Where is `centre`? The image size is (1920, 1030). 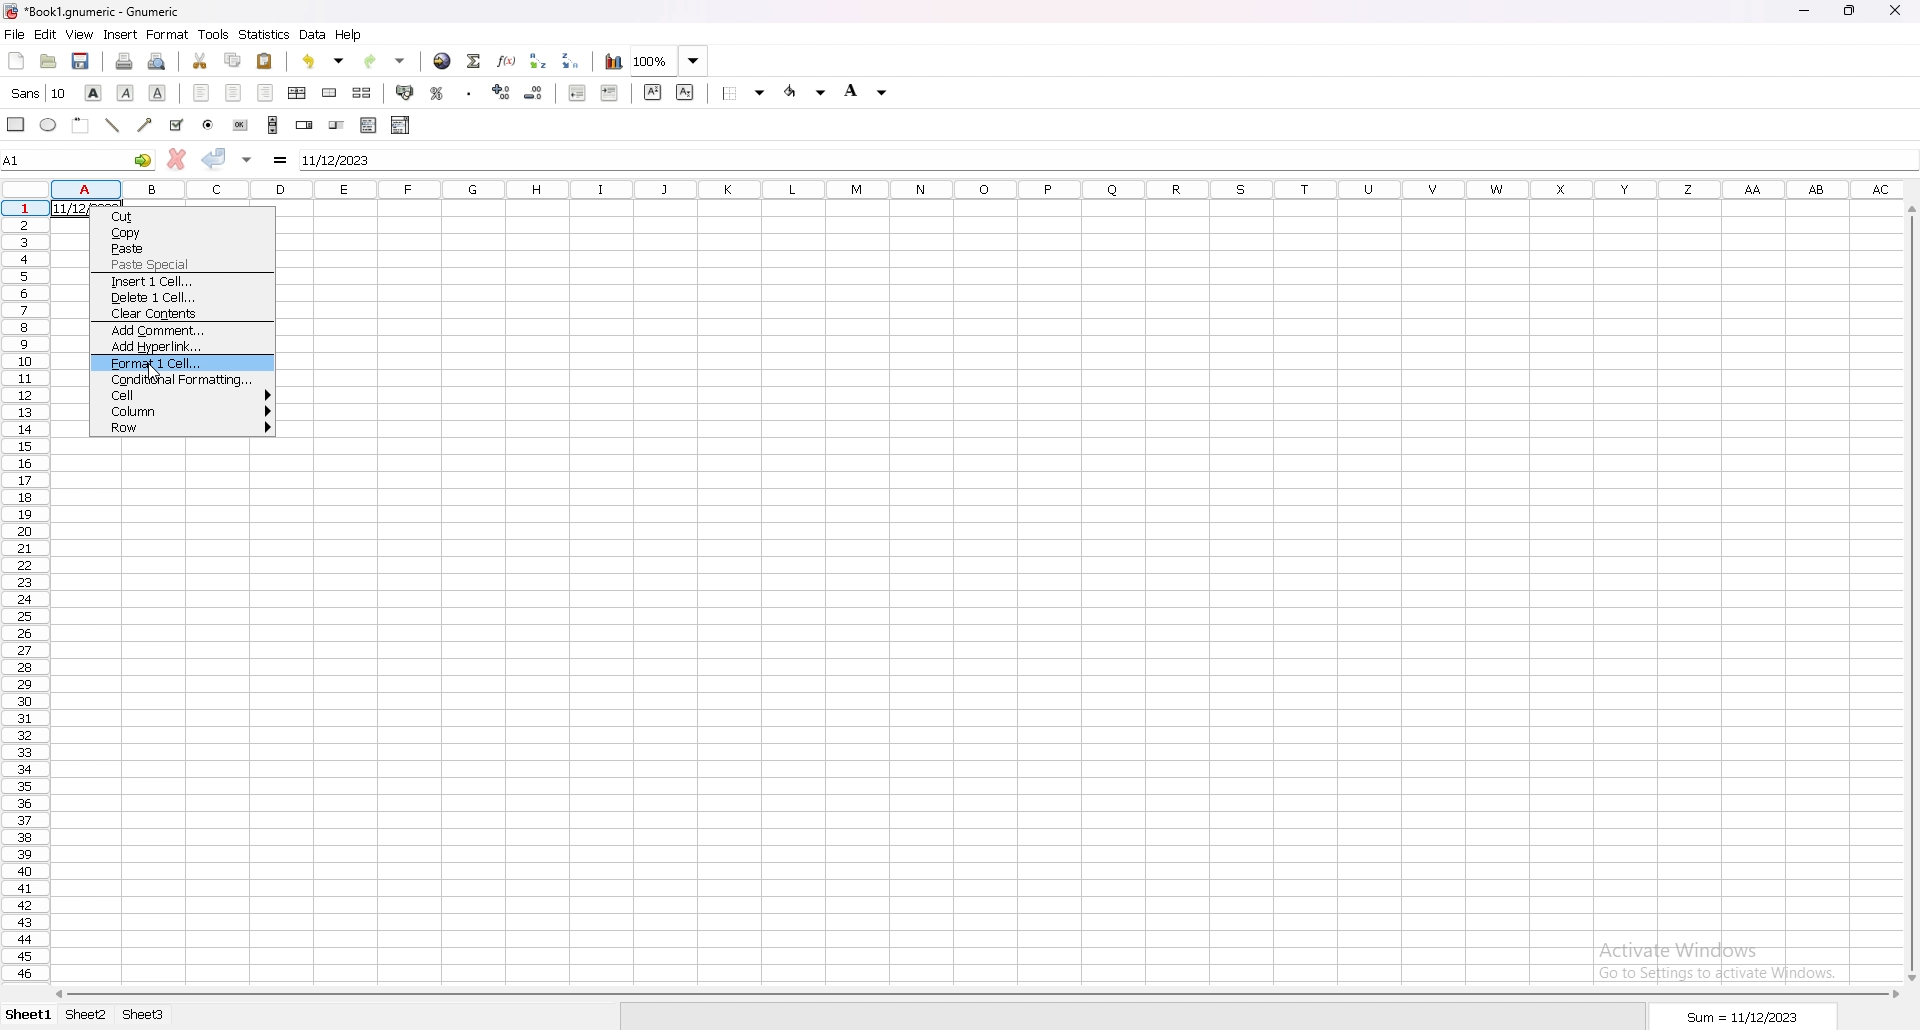
centre is located at coordinates (233, 92).